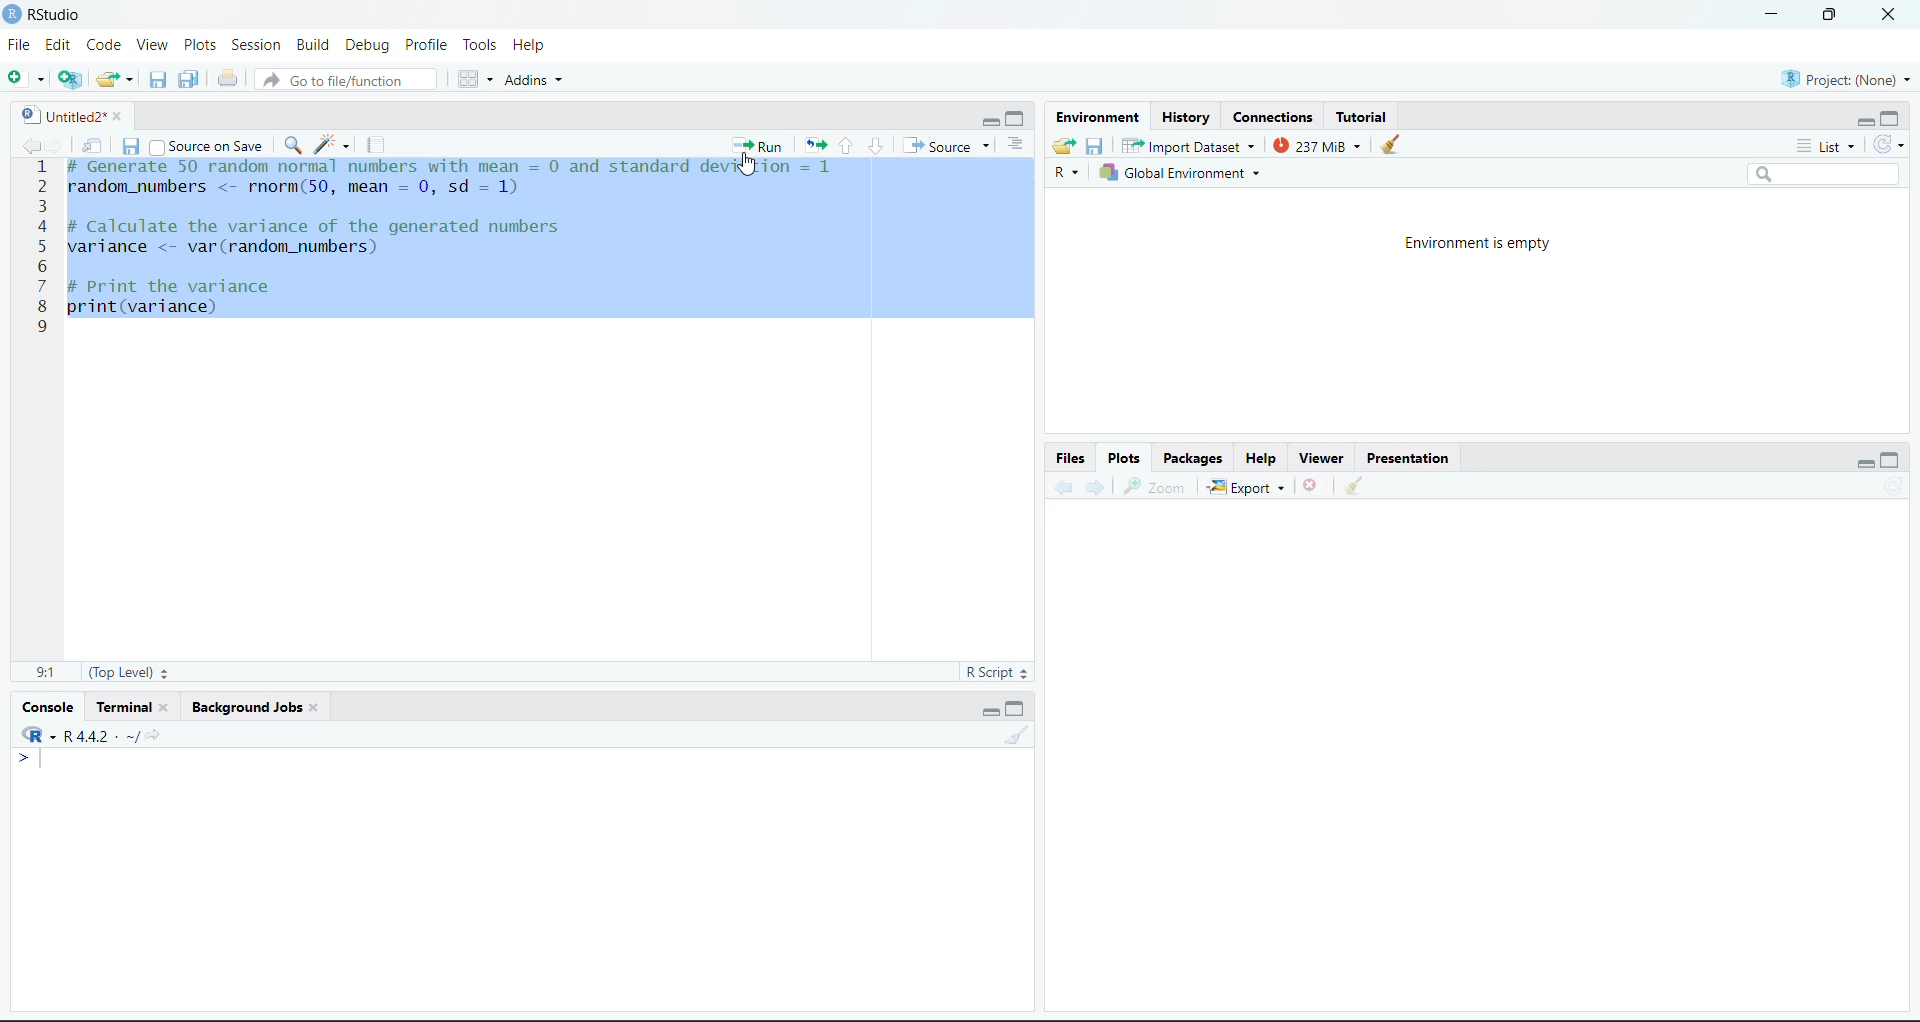 The width and height of the screenshot is (1920, 1022). What do you see at coordinates (1476, 245) in the screenshot?
I see `Environment is empty` at bounding box center [1476, 245].